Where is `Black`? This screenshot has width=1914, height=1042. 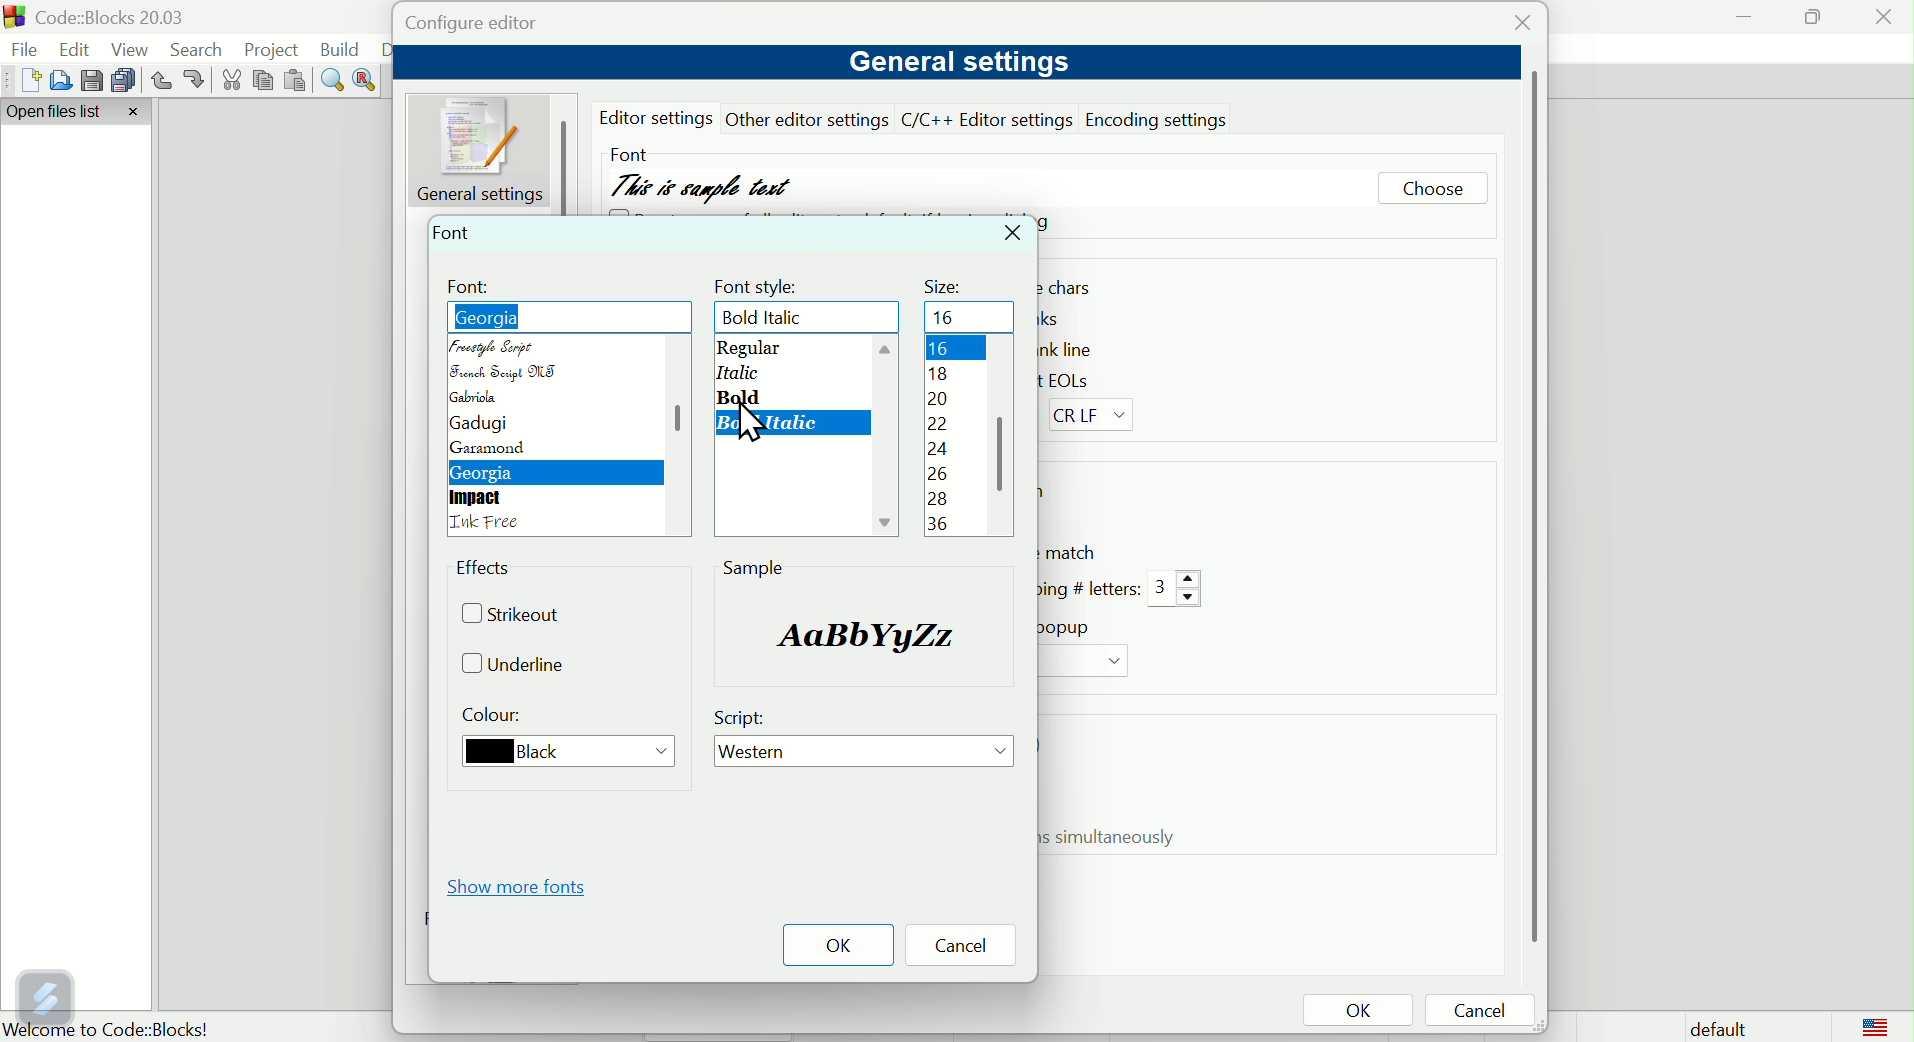 Black is located at coordinates (559, 753).